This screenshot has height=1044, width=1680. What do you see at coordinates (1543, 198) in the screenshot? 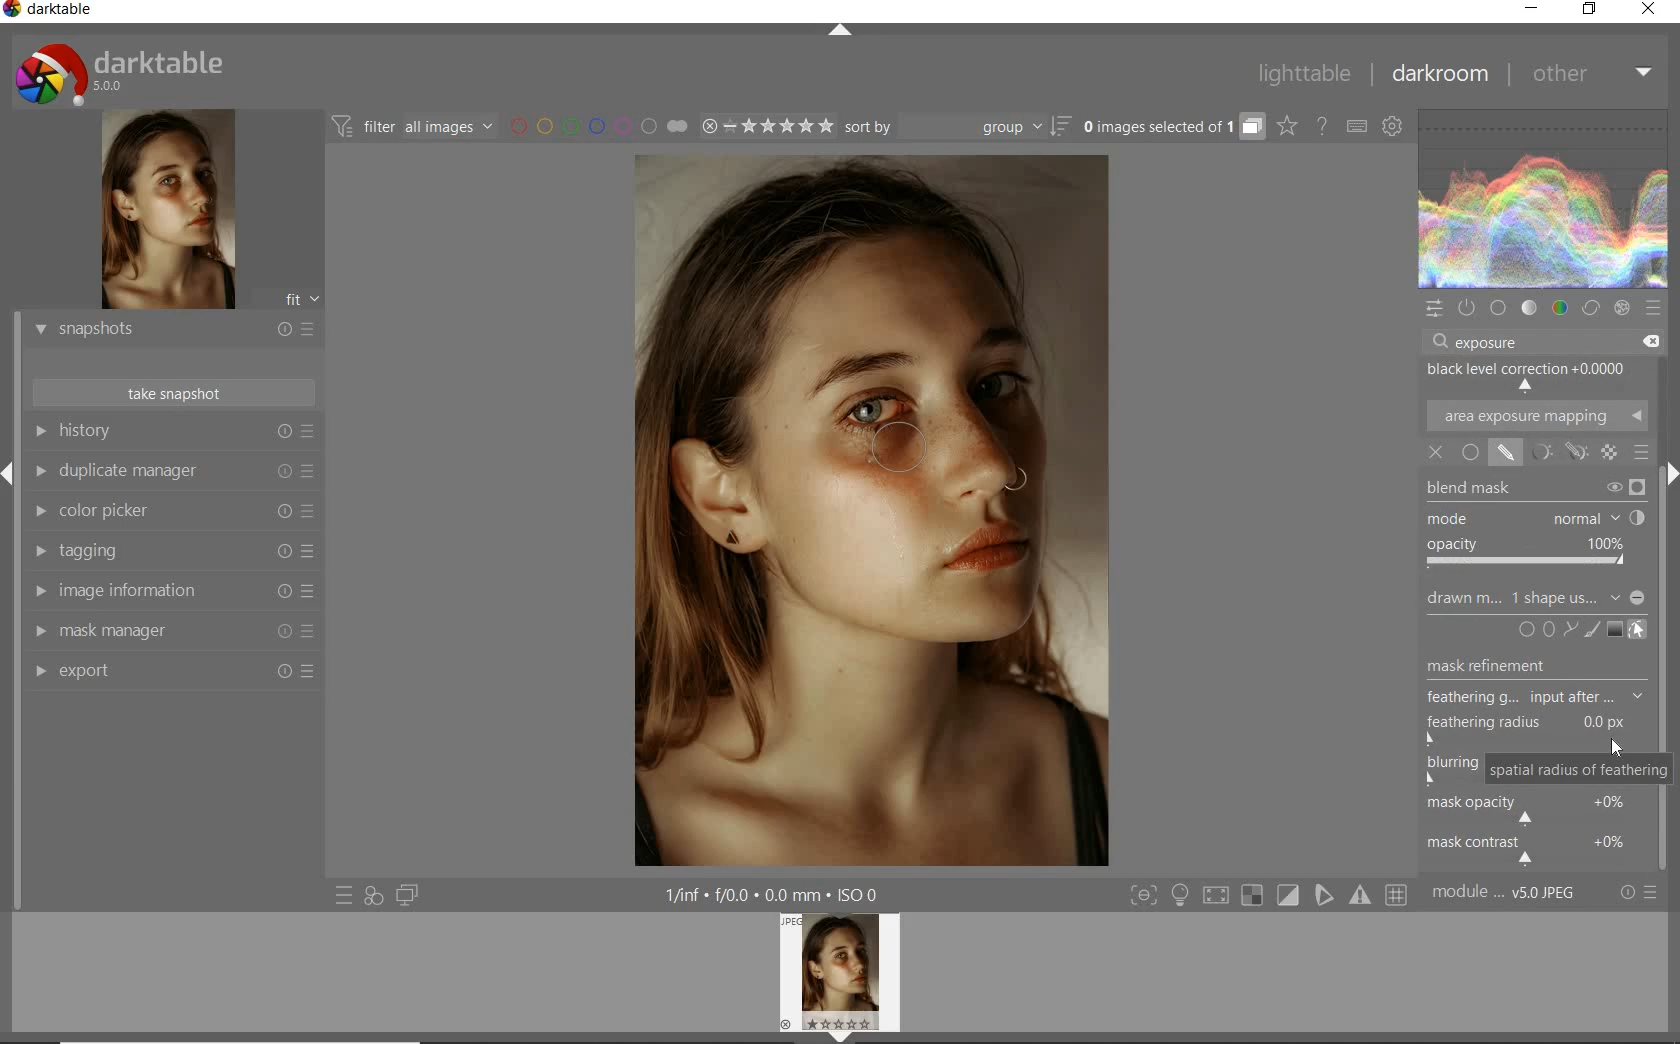
I see `WAVEFORM` at bounding box center [1543, 198].